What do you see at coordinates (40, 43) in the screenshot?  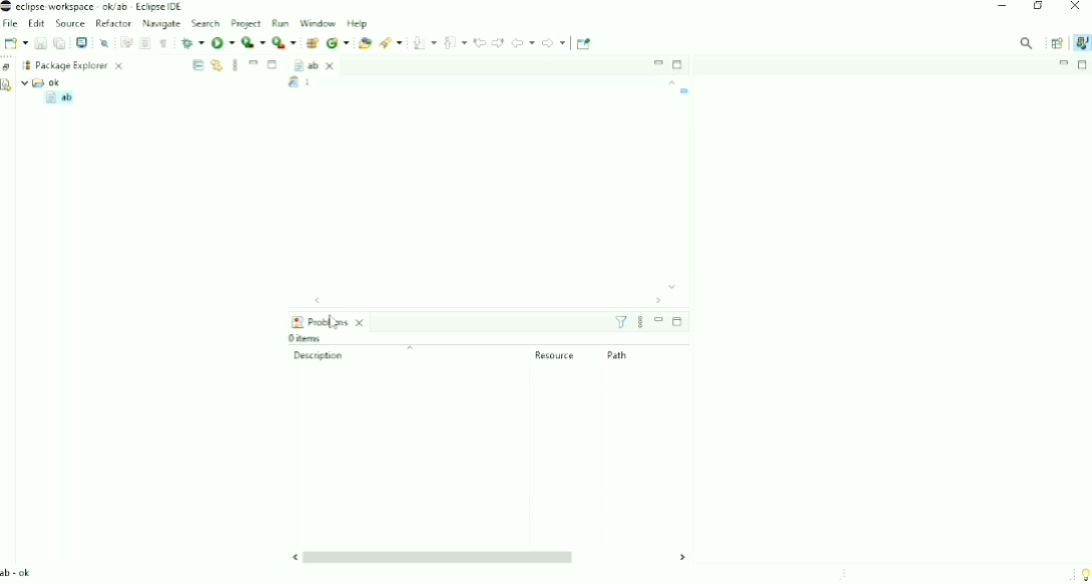 I see `Save` at bounding box center [40, 43].